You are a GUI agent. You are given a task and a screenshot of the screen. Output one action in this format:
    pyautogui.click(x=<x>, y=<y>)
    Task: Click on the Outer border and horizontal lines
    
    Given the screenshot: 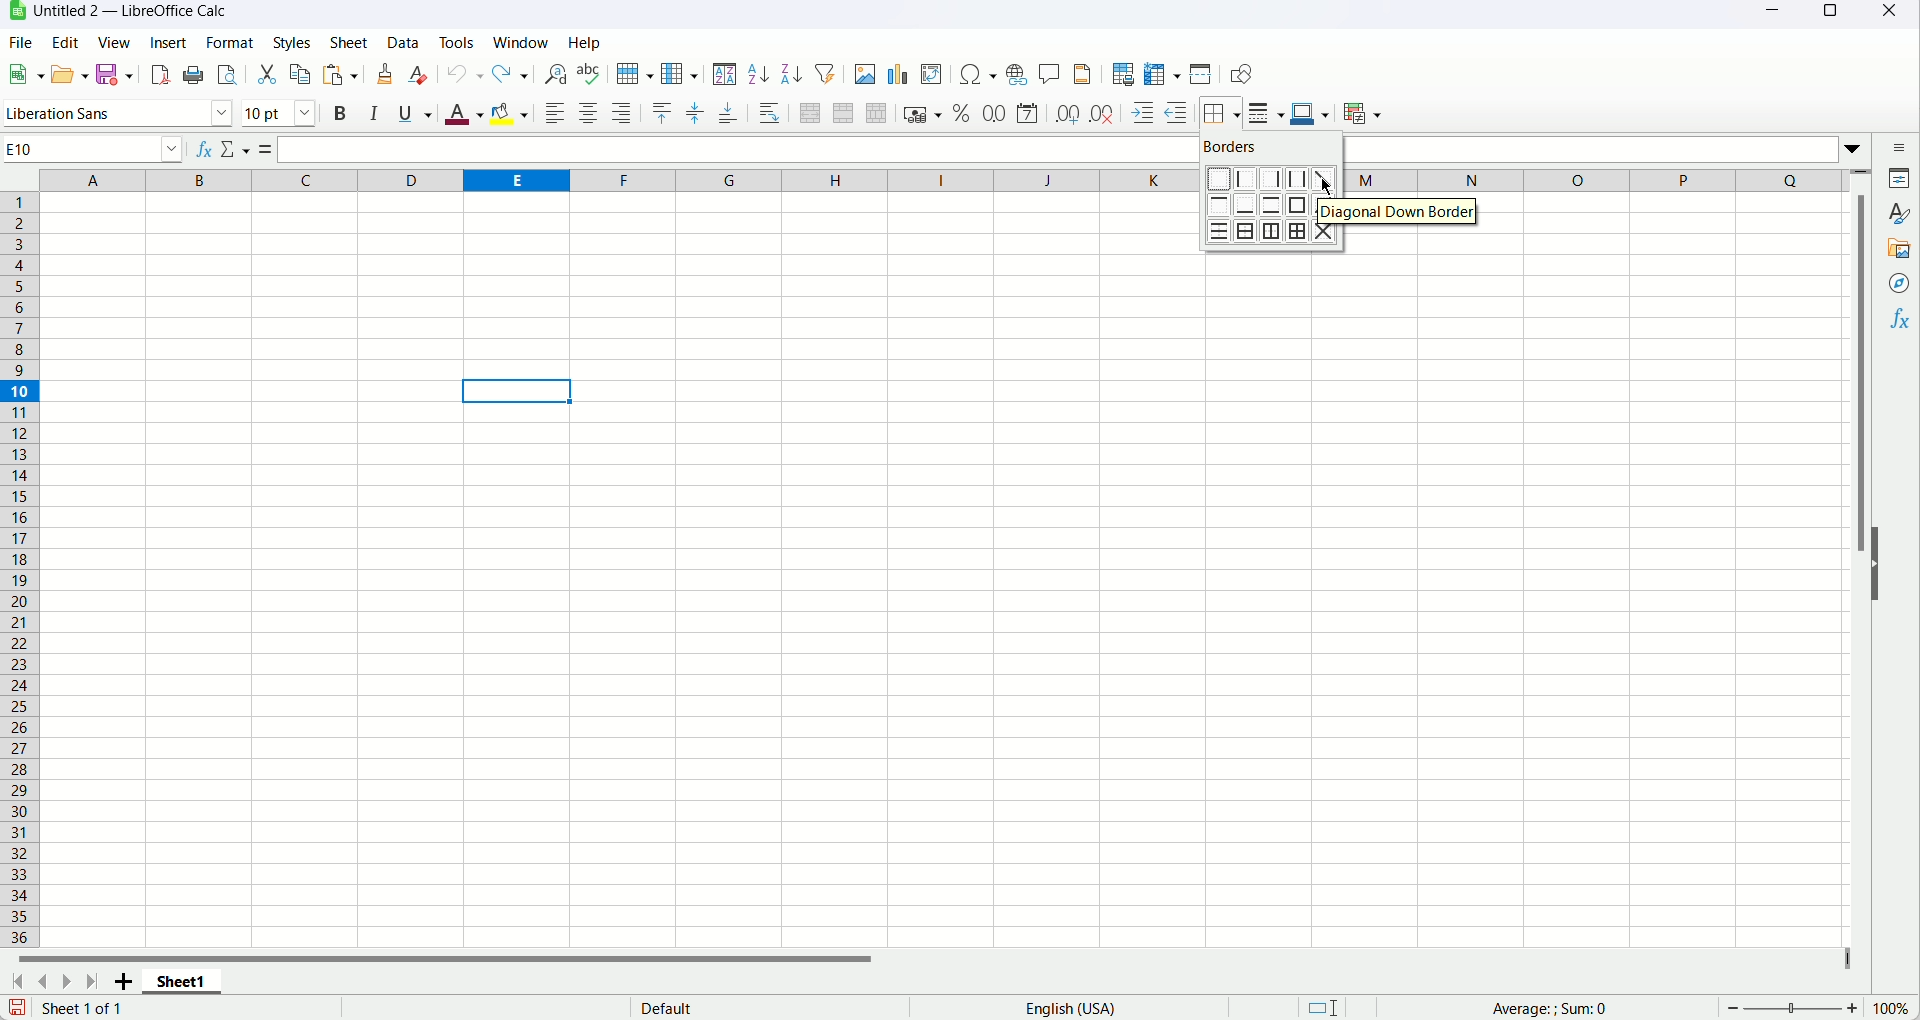 What is the action you would take?
    pyautogui.click(x=1247, y=233)
    